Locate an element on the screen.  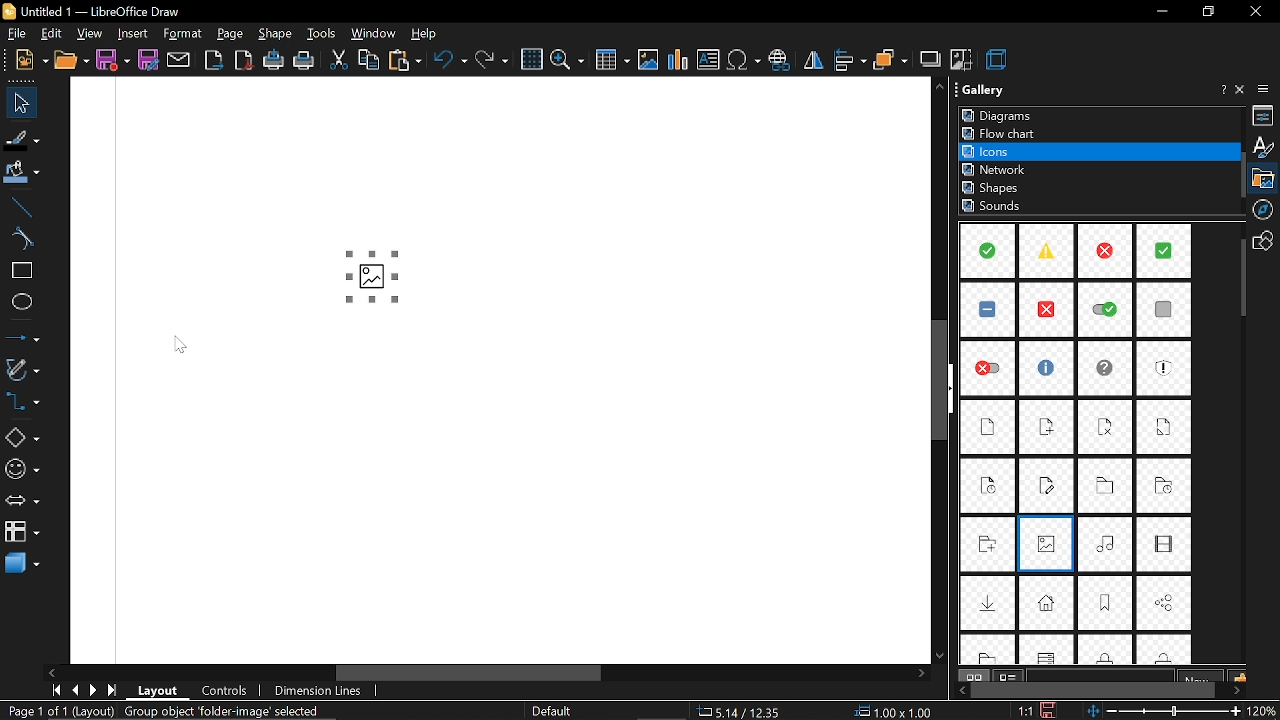
attach is located at coordinates (179, 59).